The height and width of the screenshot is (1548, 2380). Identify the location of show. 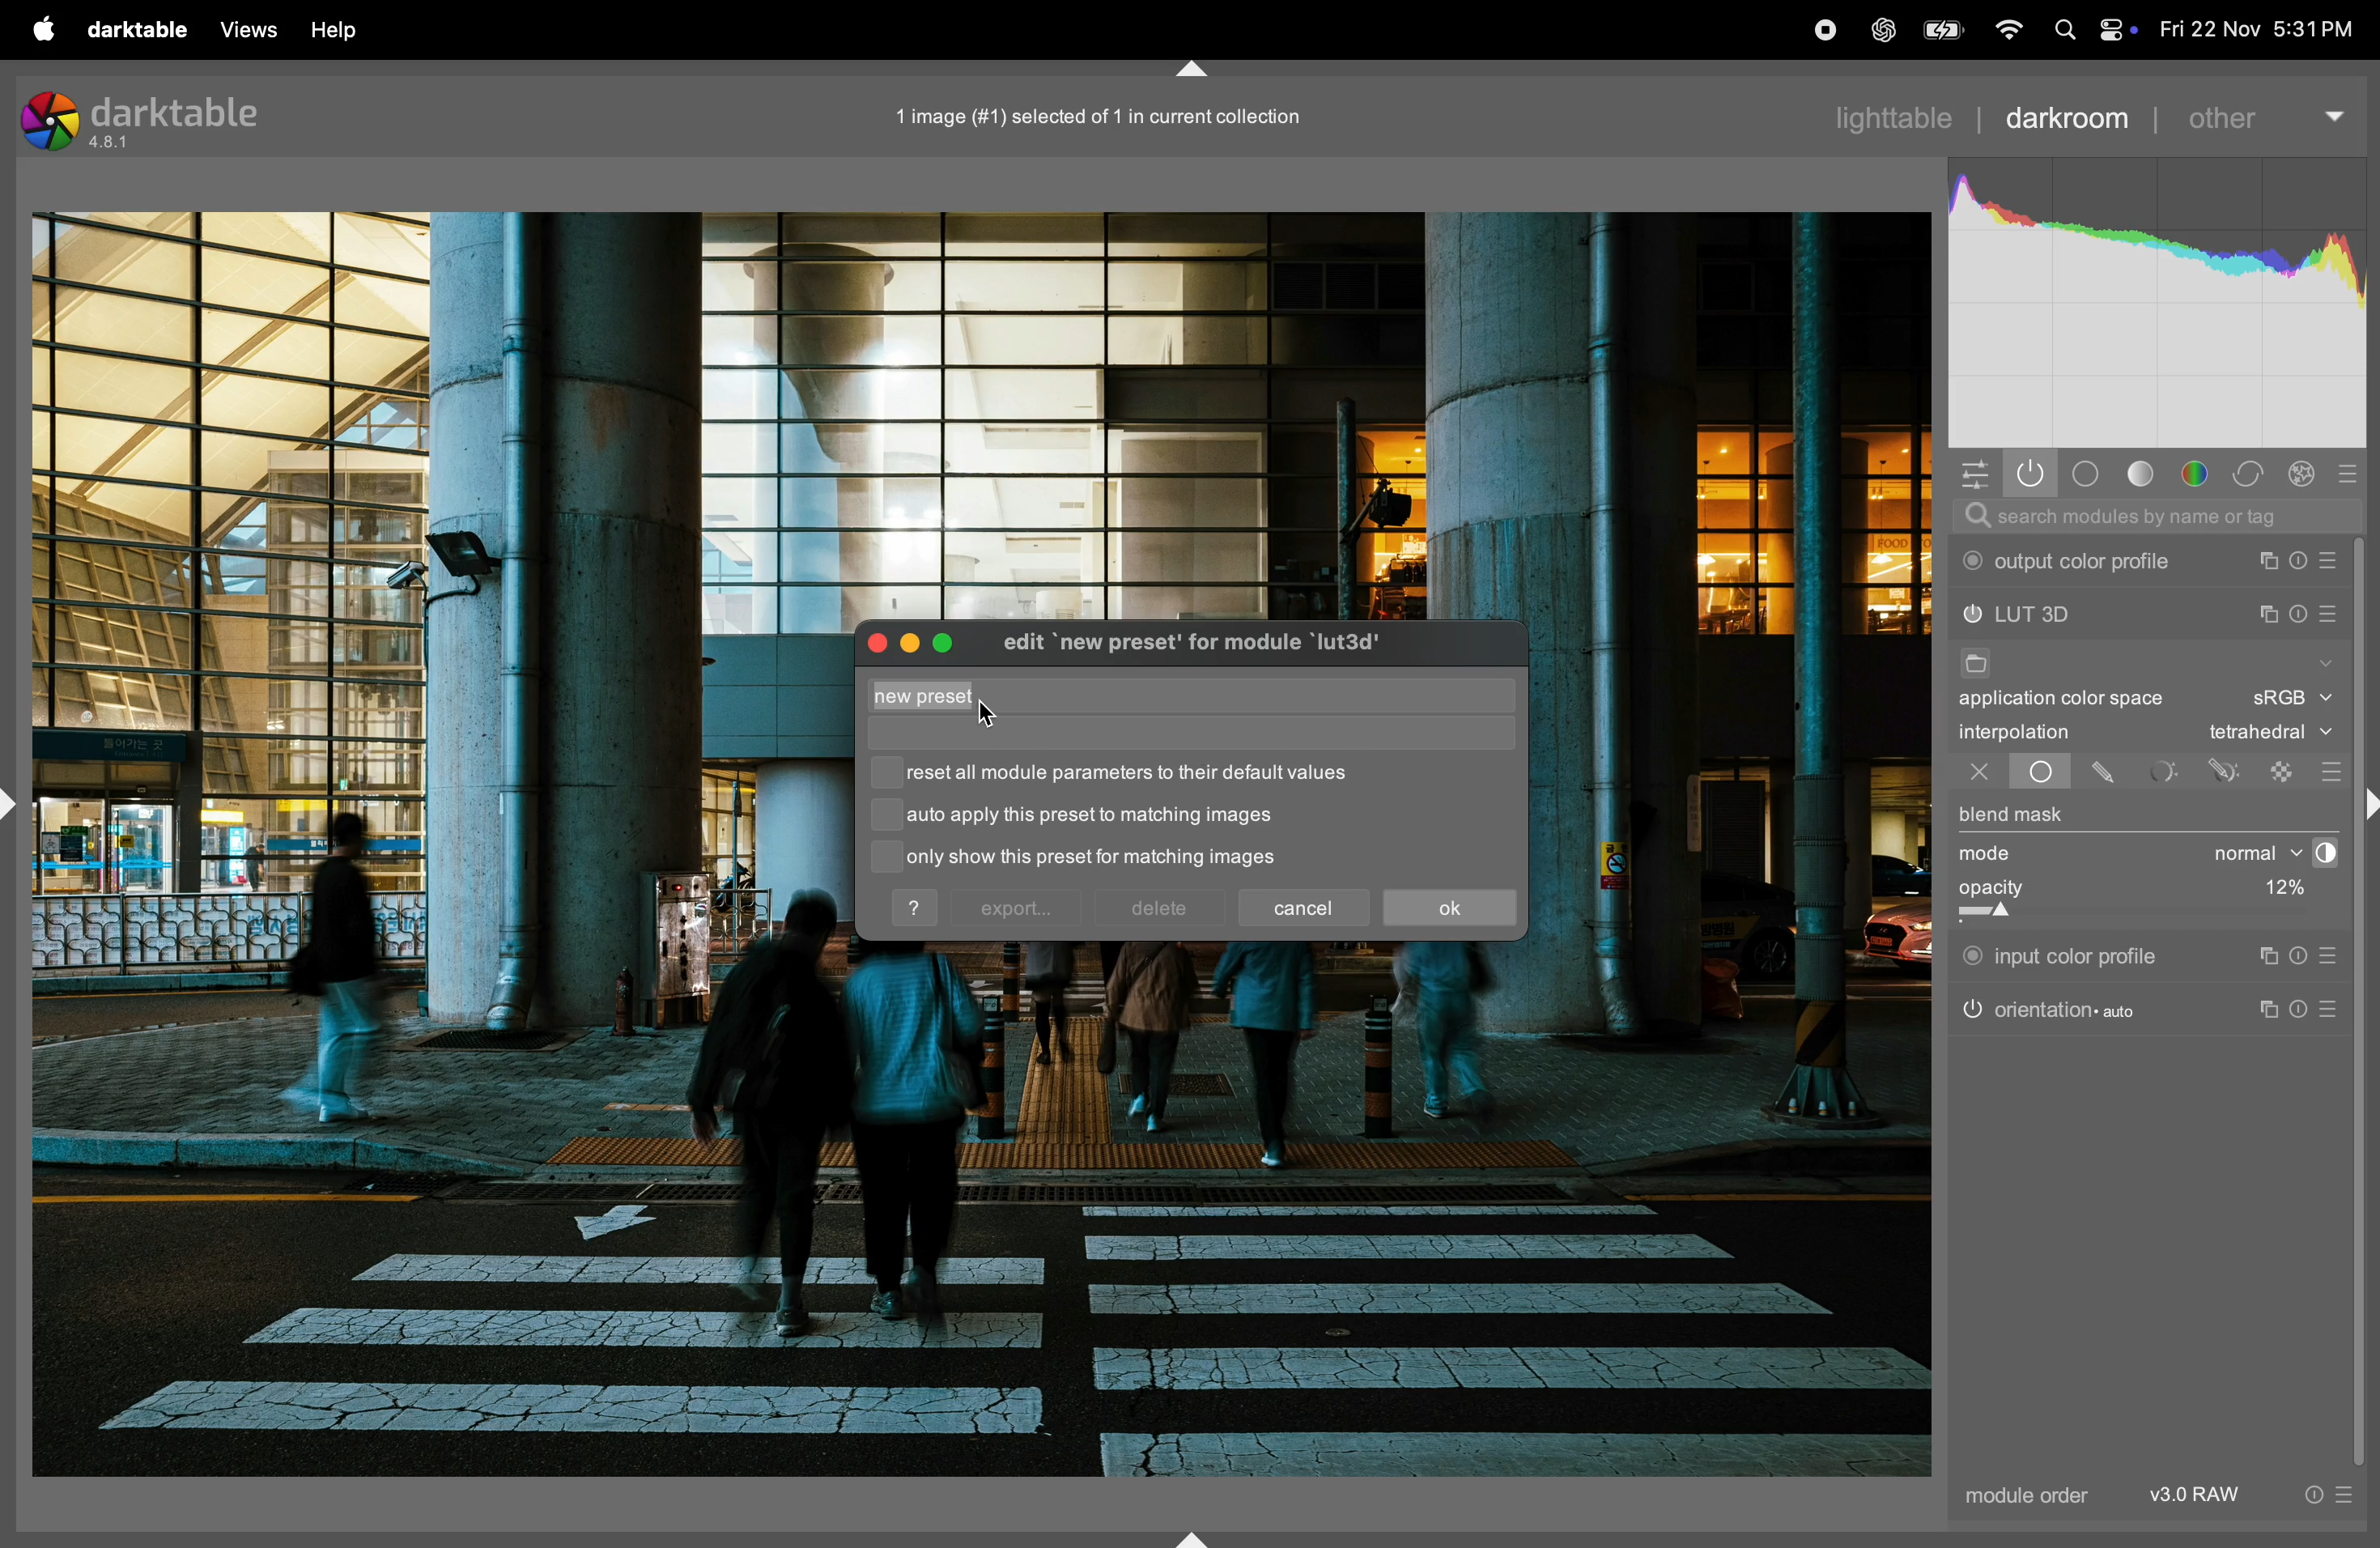
(2323, 659).